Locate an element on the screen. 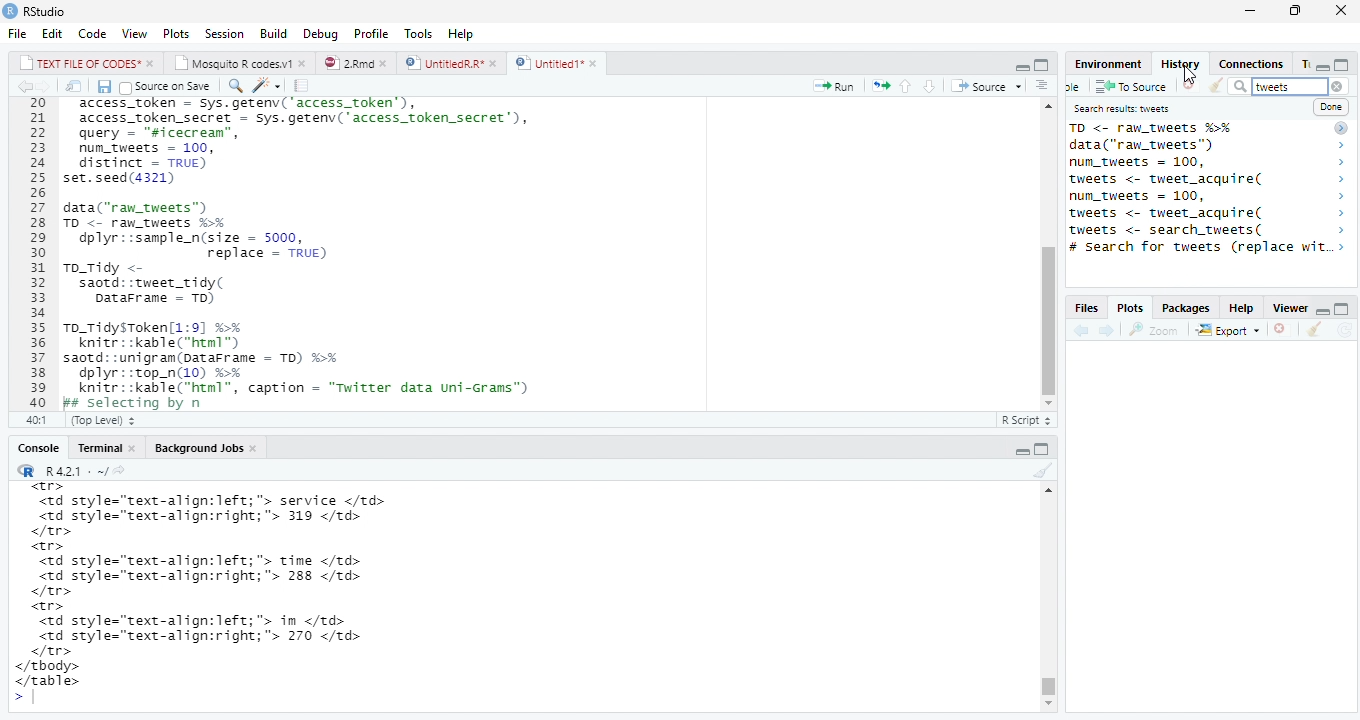 The width and height of the screenshot is (1360, 720). tweet is located at coordinates (1291, 86).